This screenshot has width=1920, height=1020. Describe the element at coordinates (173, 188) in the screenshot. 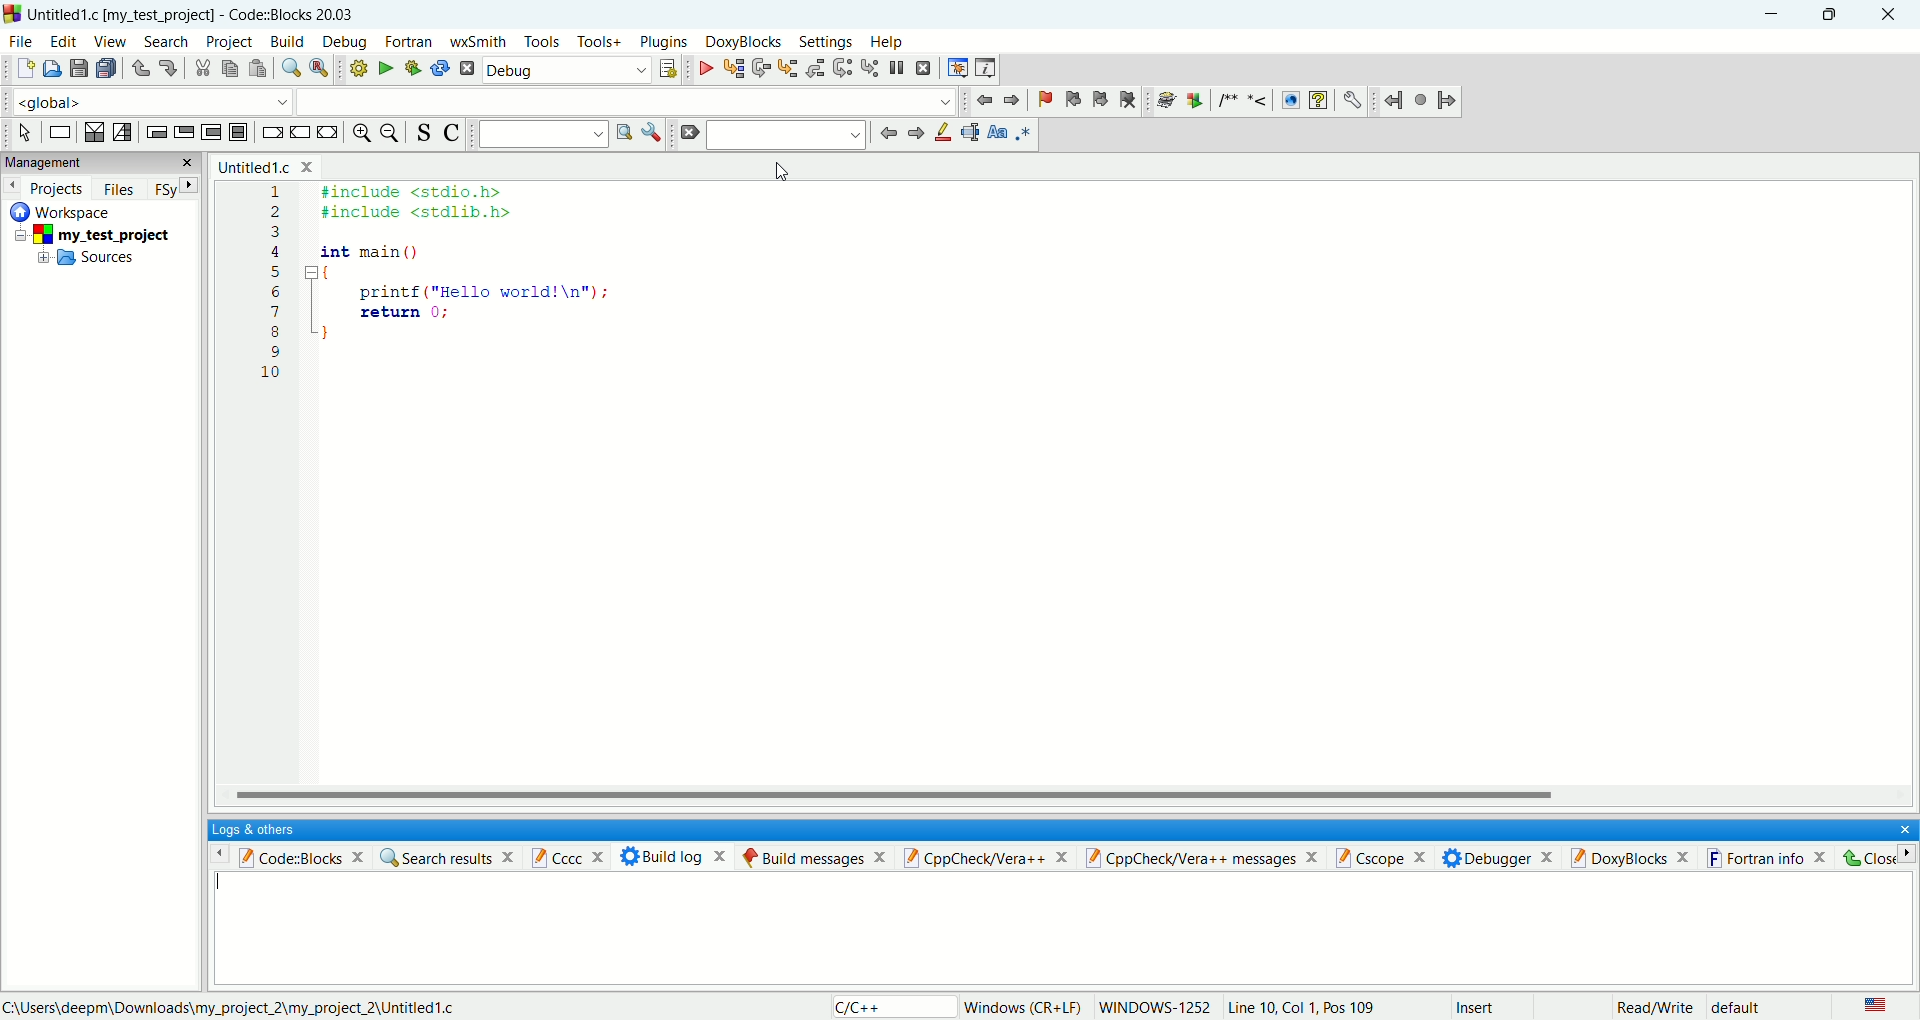

I see `FSy` at that location.